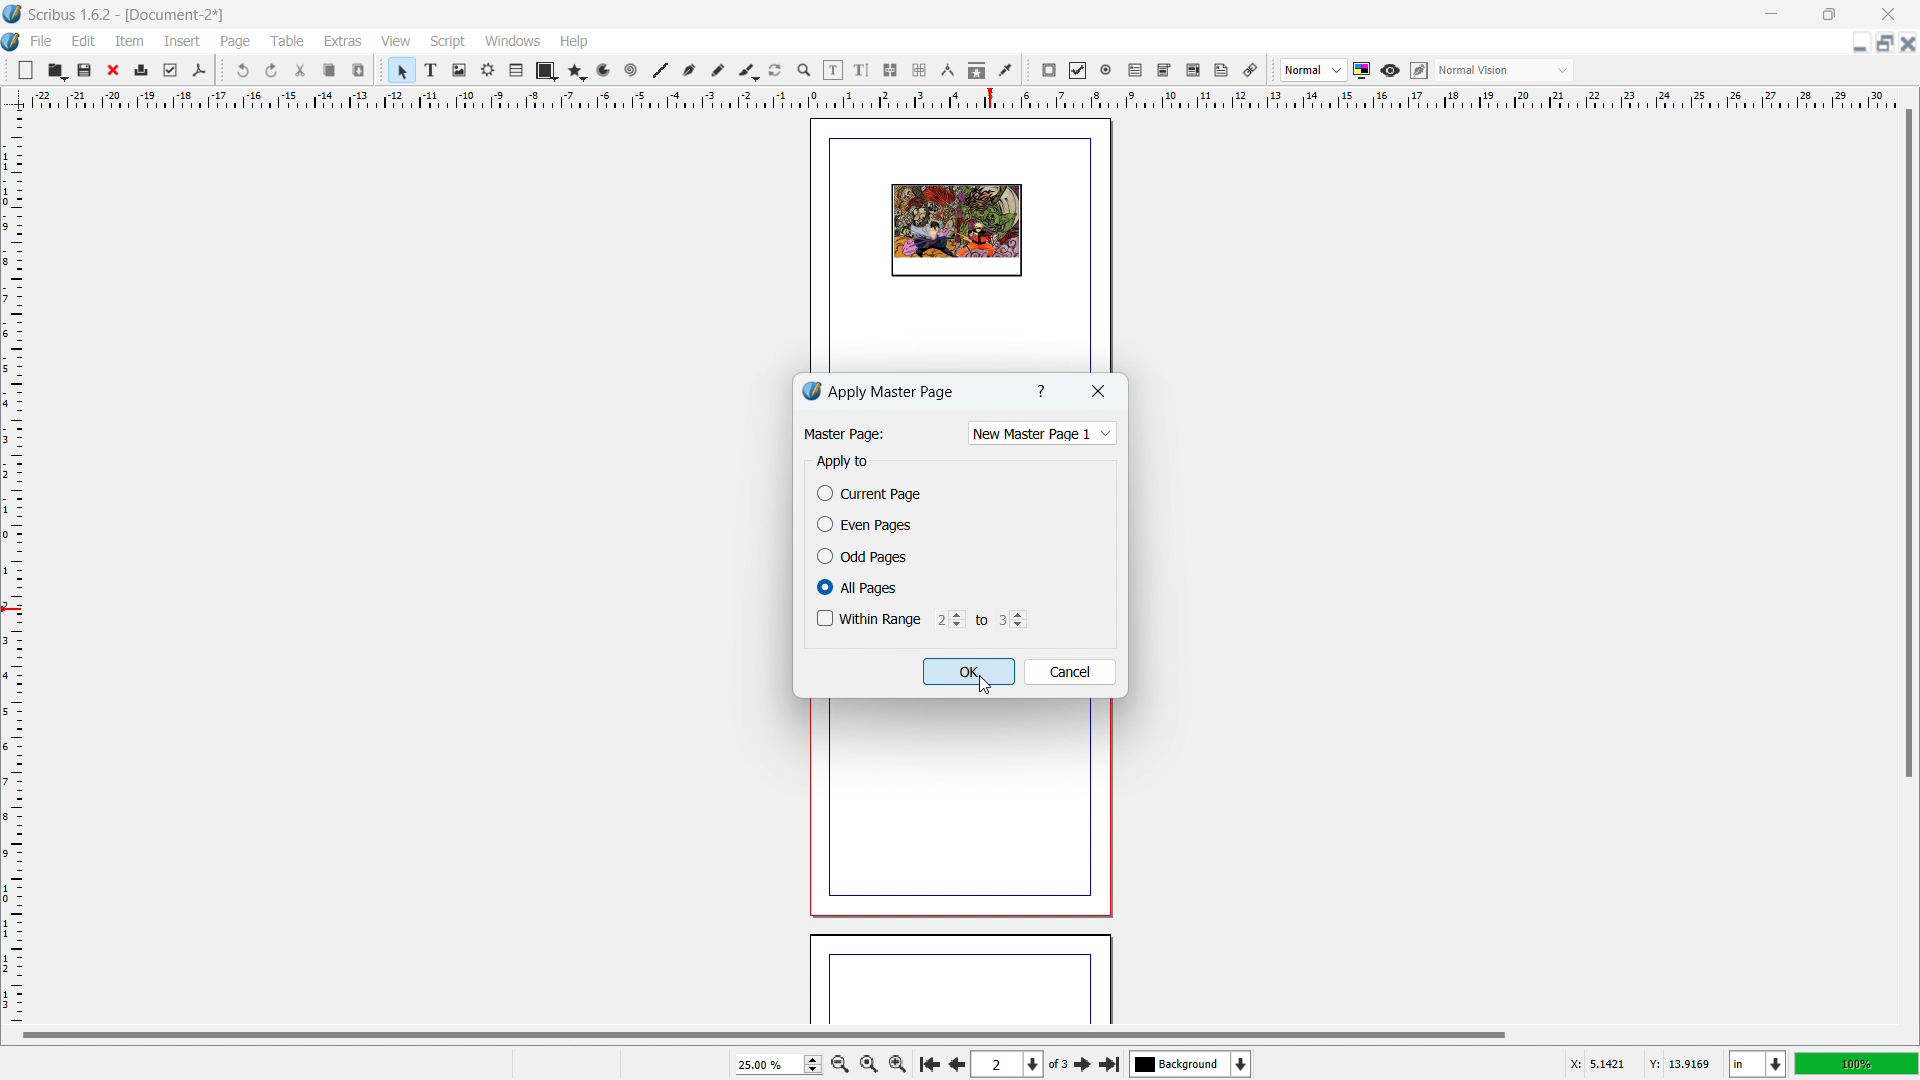 Image resolution: width=1920 pixels, height=1080 pixels. Describe the element at coordinates (432, 69) in the screenshot. I see `text frame` at that location.